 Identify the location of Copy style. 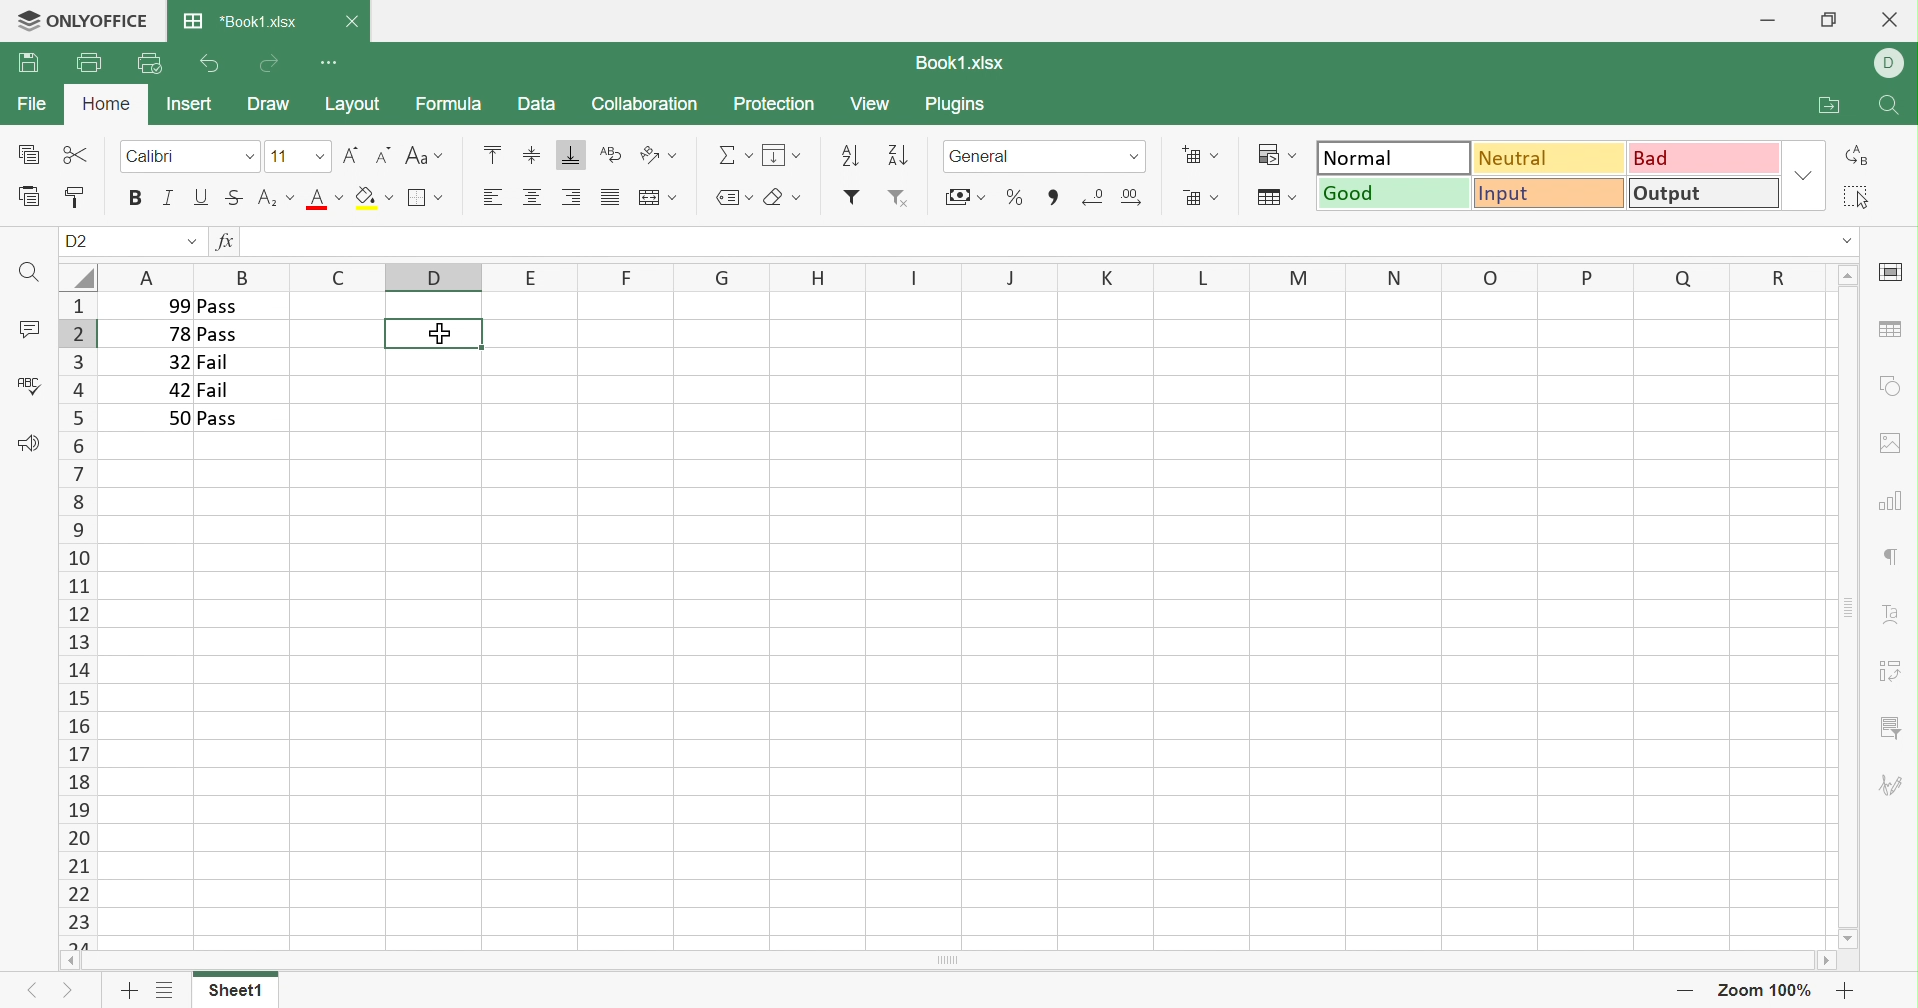
(73, 199).